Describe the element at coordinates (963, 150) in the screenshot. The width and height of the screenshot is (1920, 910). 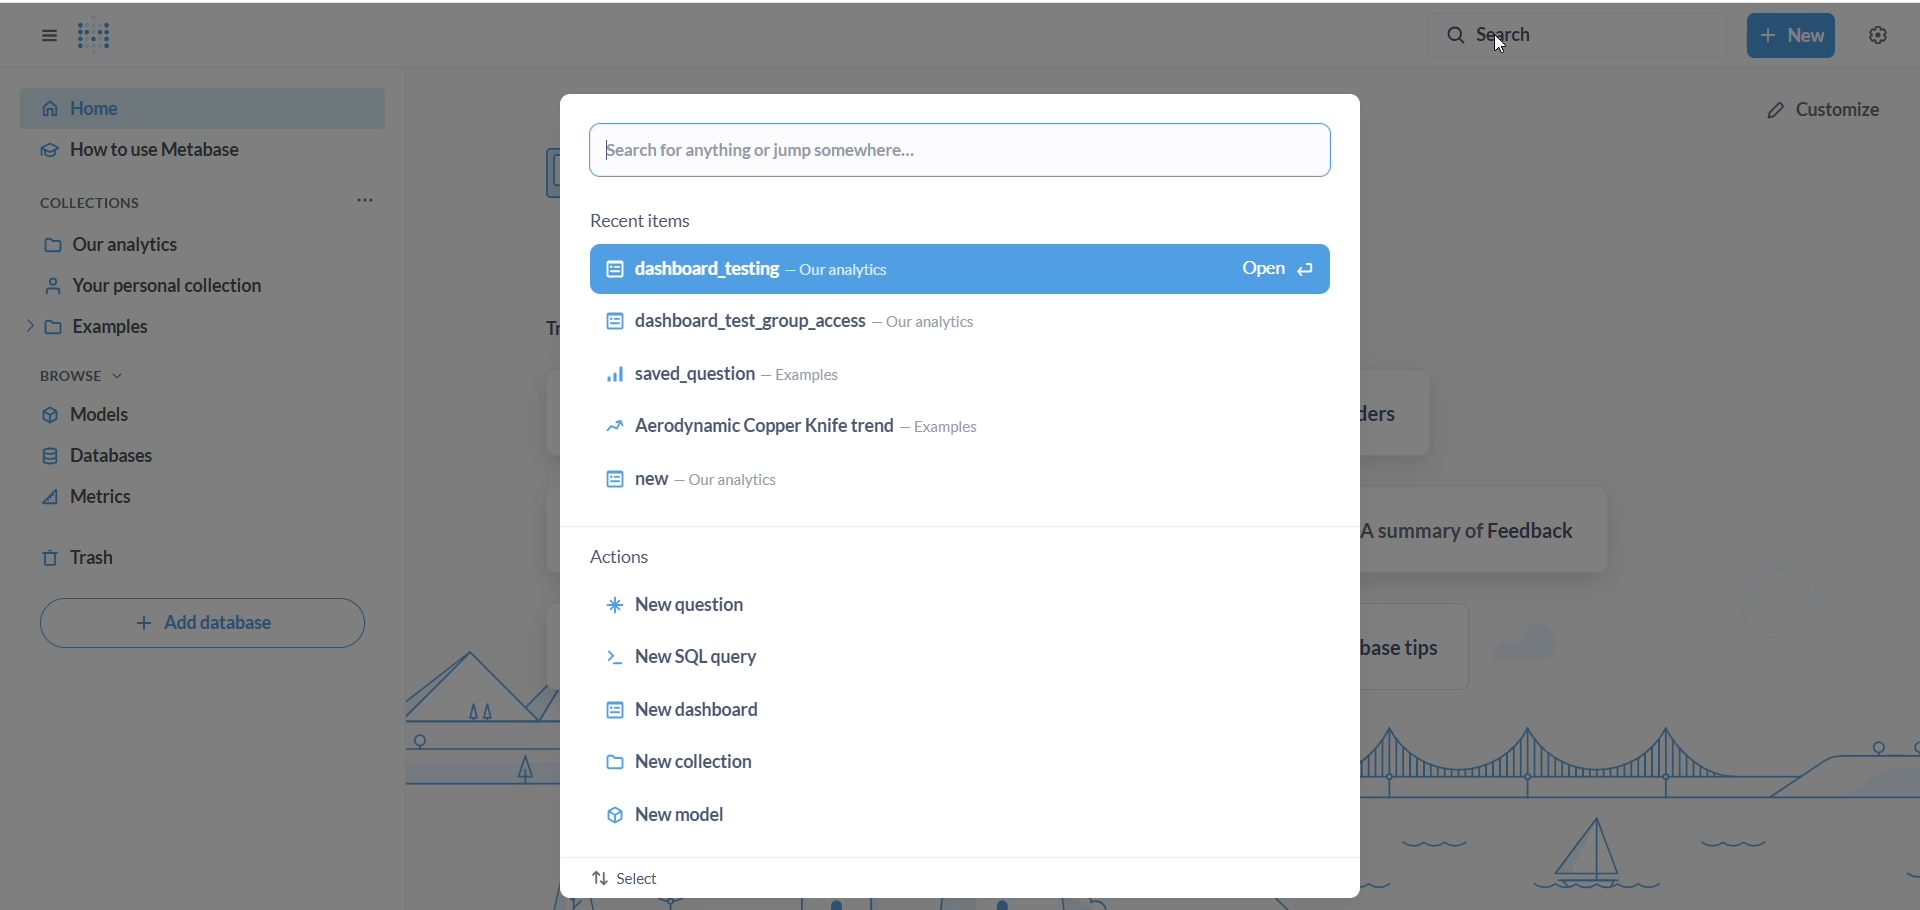
I see `search bar` at that location.